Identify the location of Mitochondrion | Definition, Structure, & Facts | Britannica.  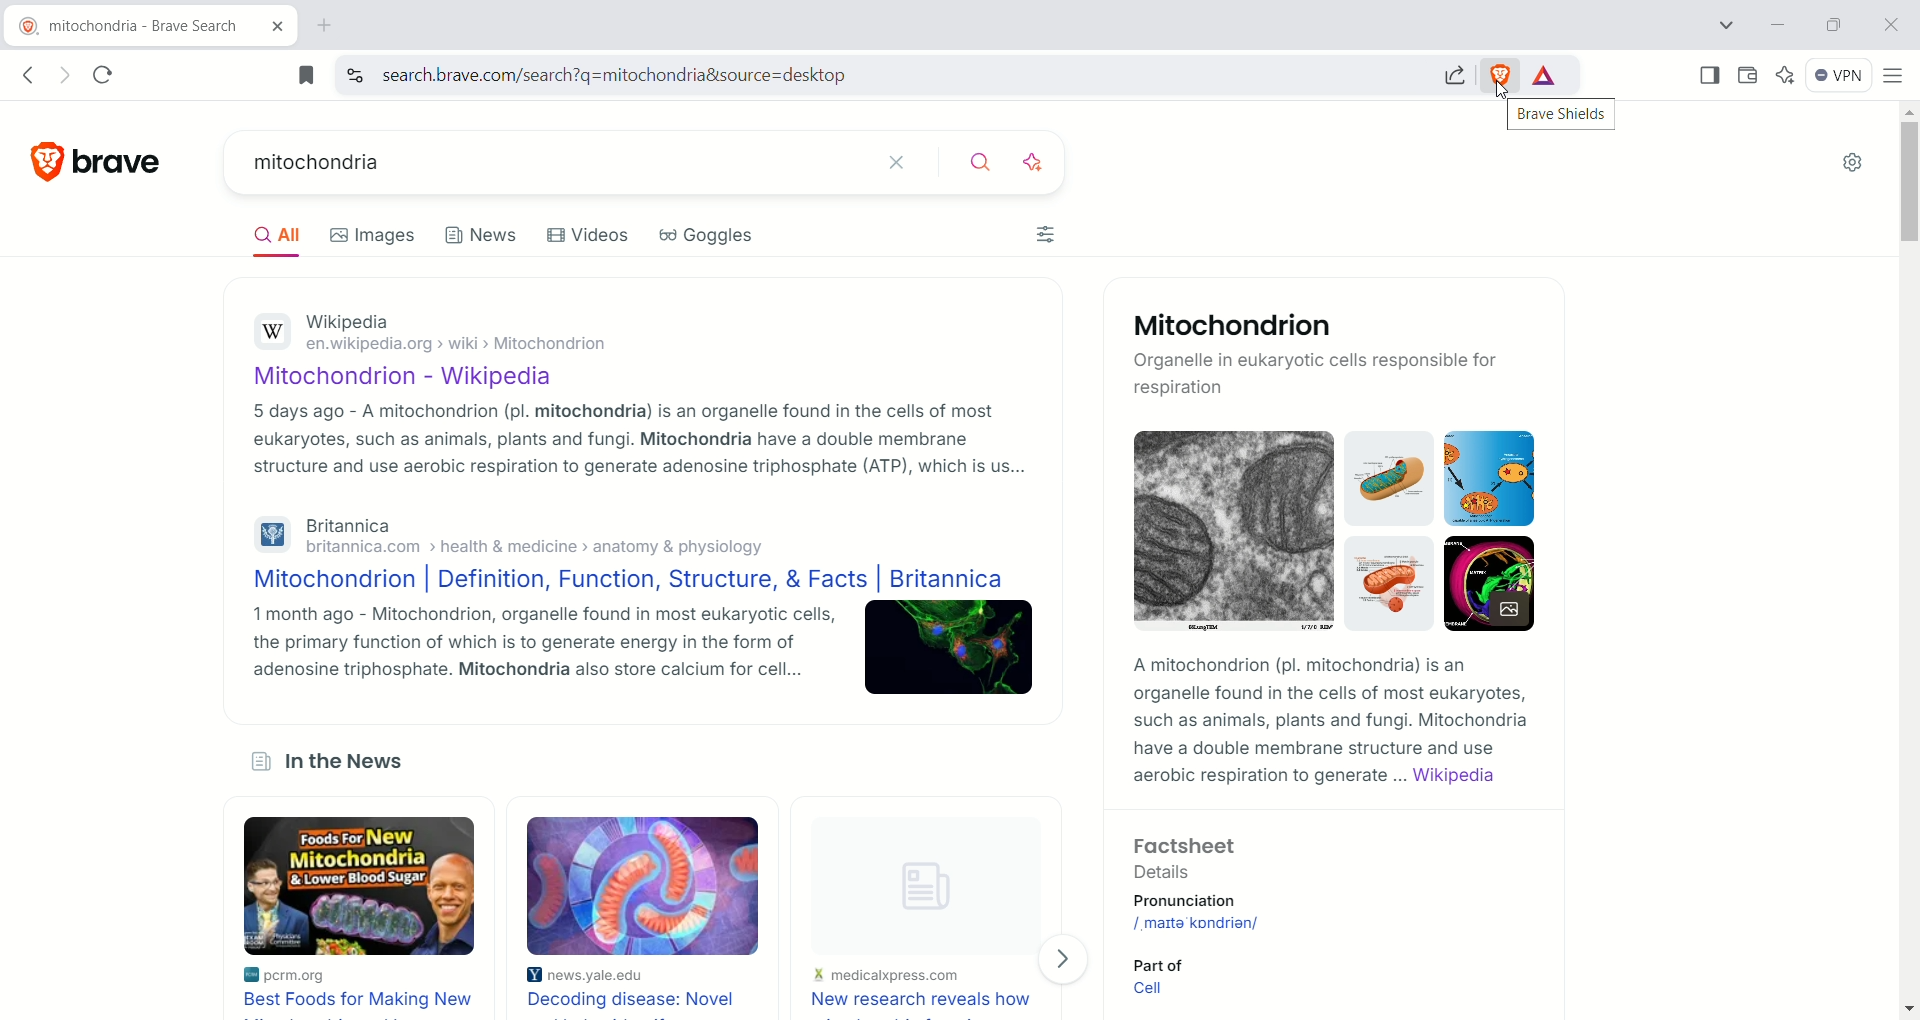
(629, 580).